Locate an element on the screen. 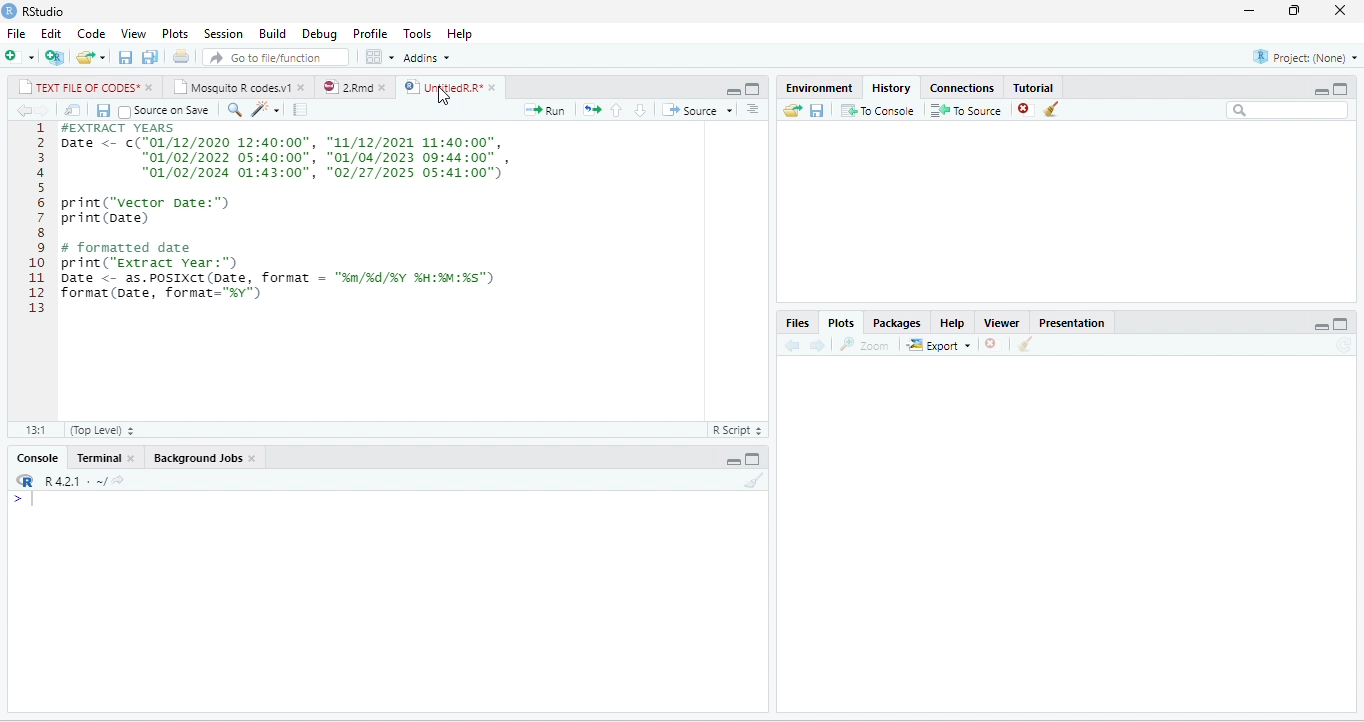 The height and width of the screenshot is (722, 1364). line numbering is located at coordinates (36, 218).